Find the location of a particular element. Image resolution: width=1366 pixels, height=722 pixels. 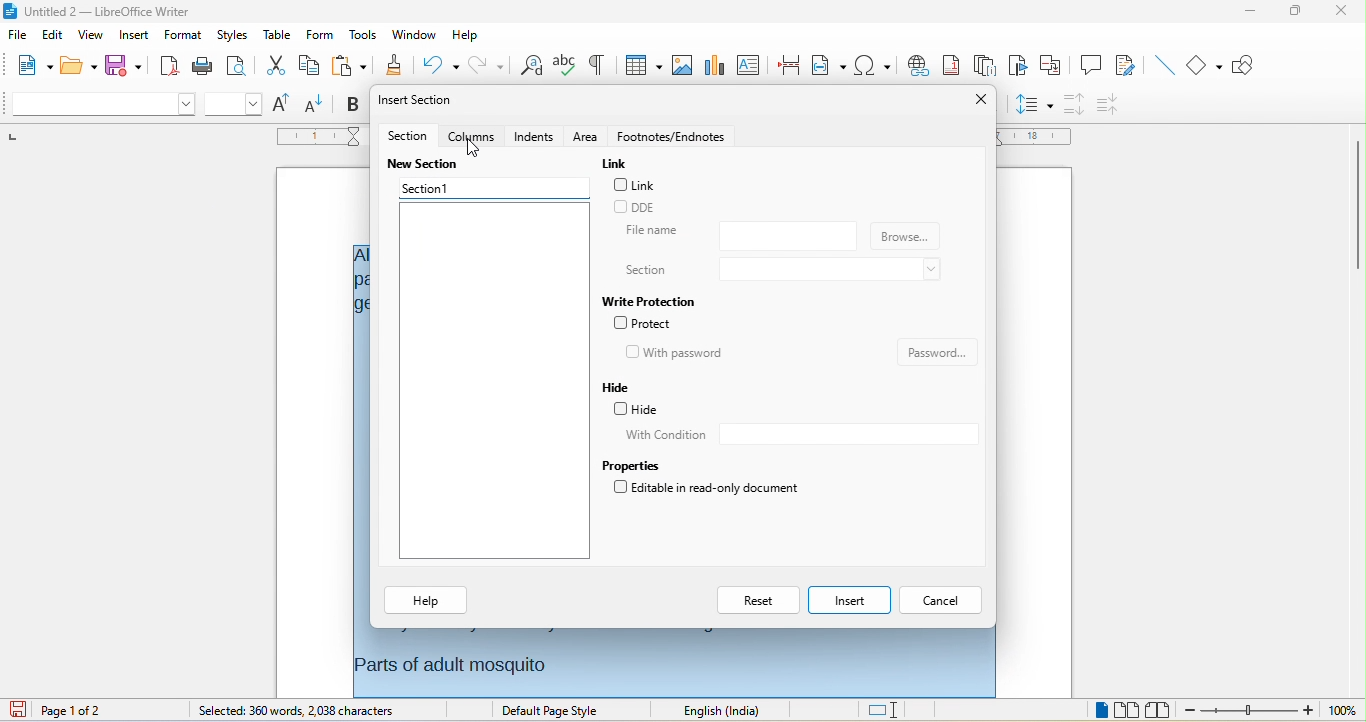

maximize is located at coordinates (1292, 13).